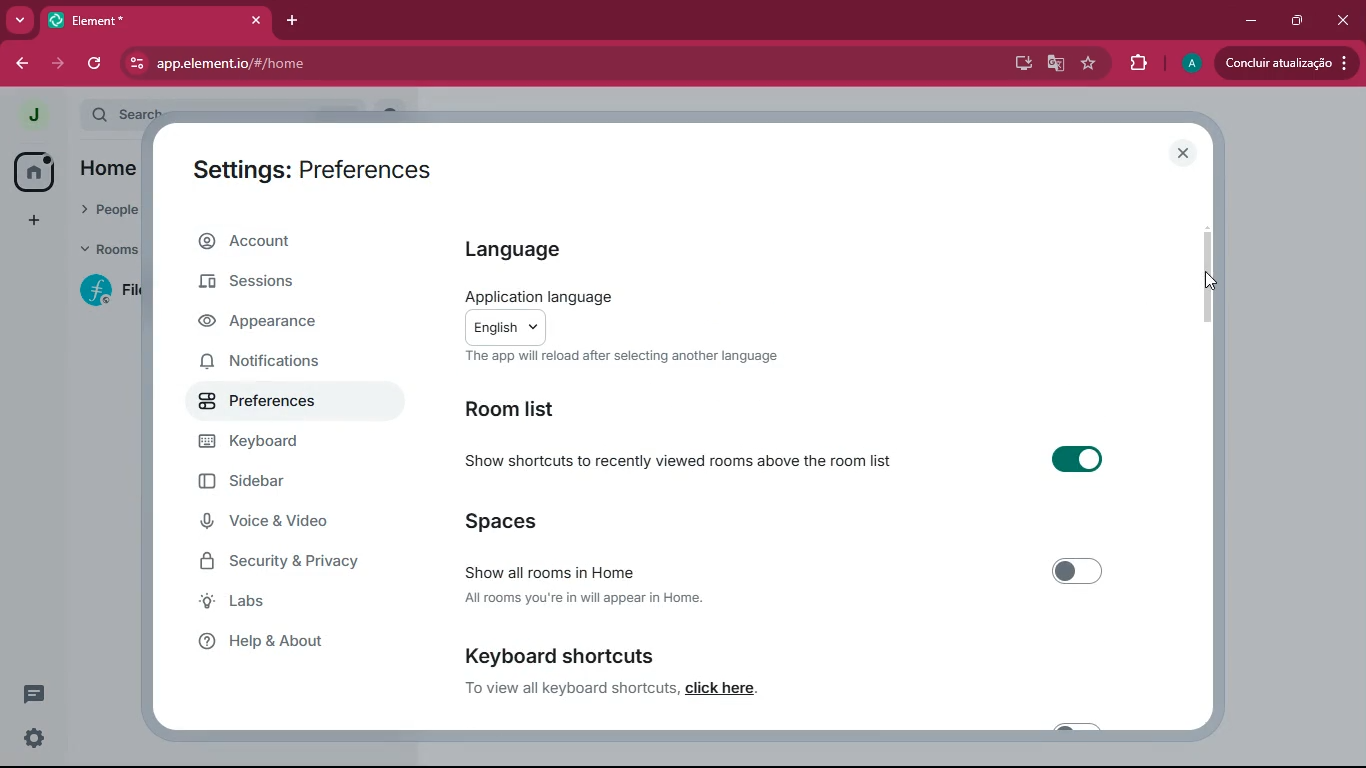  What do you see at coordinates (296, 561) in the screenshot?
I see `security` at bounding box center [296, 561].